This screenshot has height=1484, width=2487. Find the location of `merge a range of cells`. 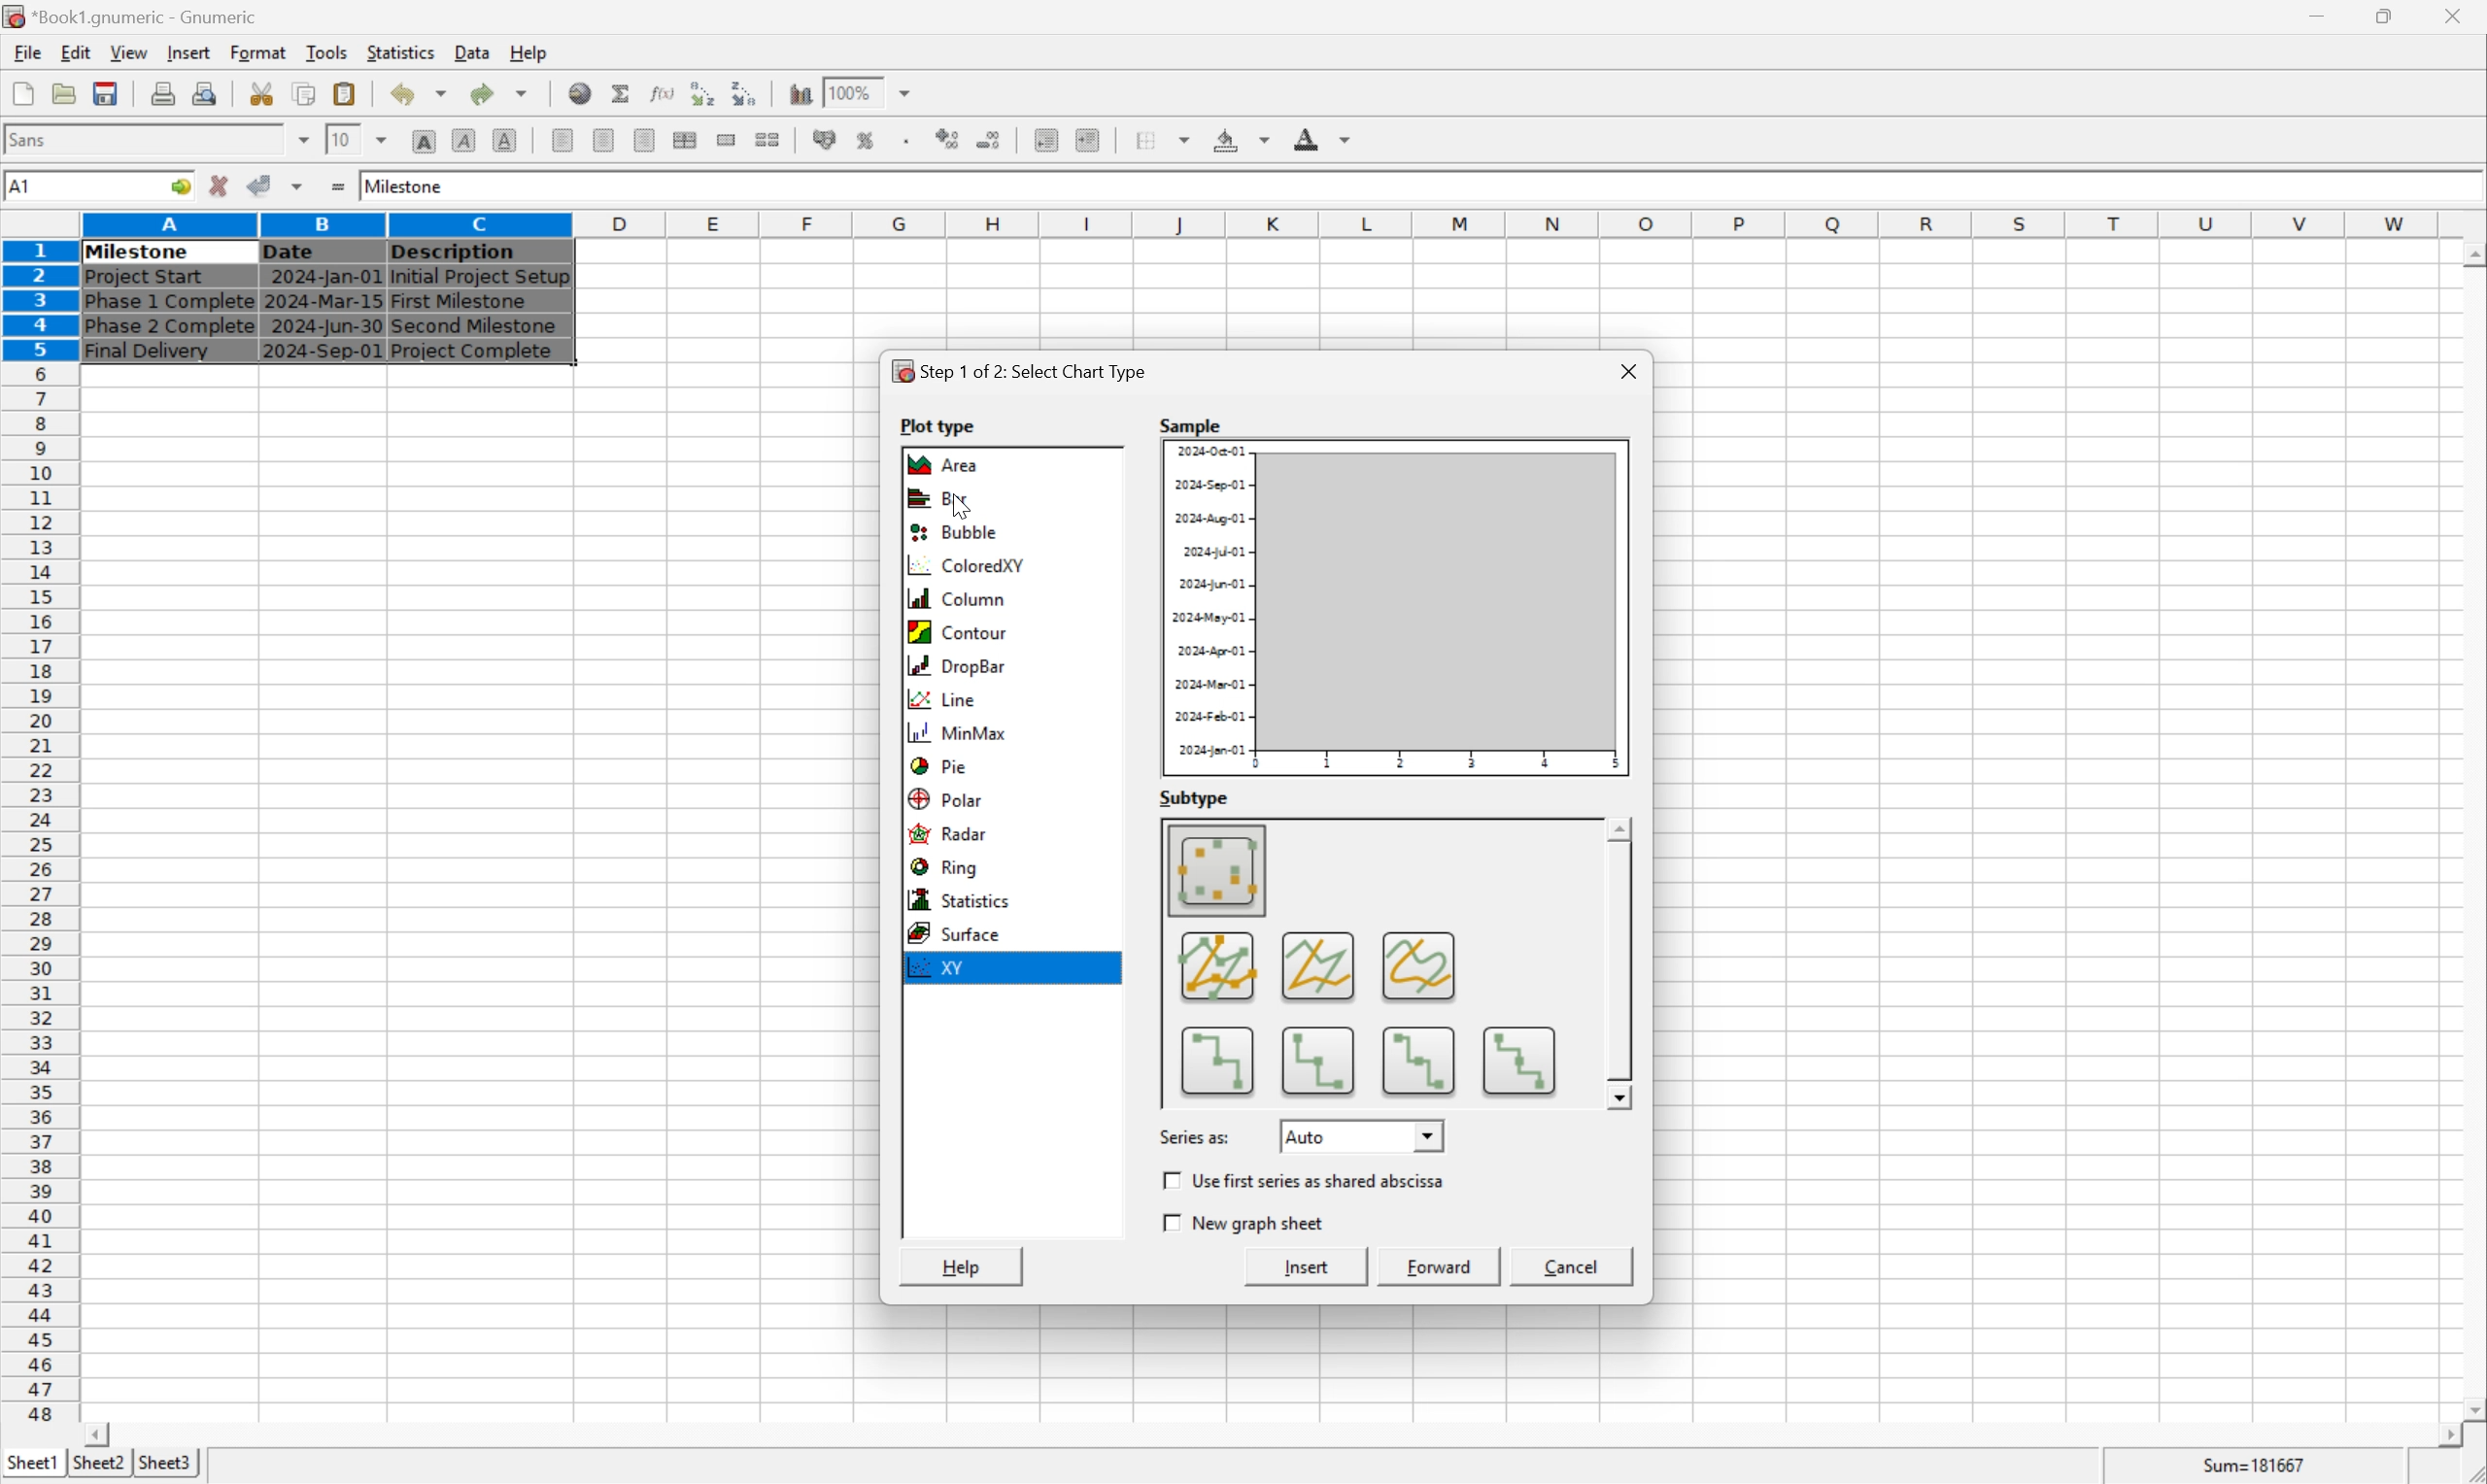

merge a range of cells is located at coordinates (728, 140).